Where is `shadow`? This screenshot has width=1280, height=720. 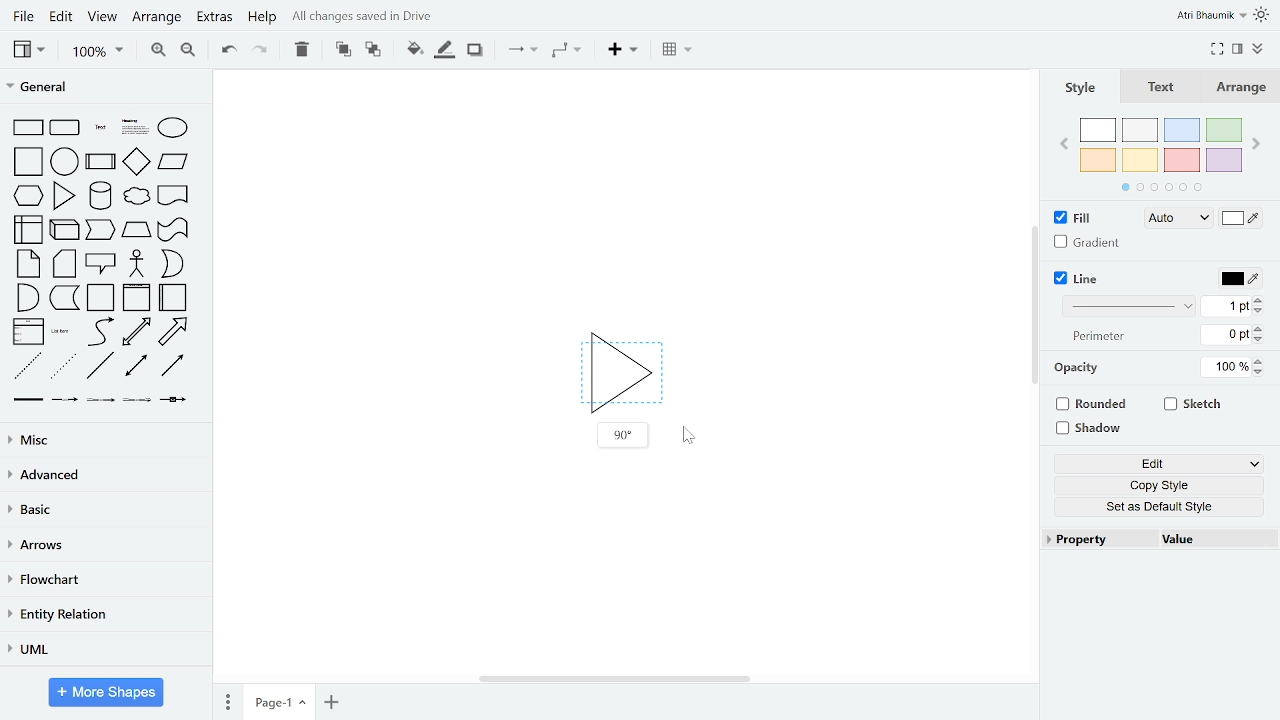
shadow is located at coordinates (474, 50).